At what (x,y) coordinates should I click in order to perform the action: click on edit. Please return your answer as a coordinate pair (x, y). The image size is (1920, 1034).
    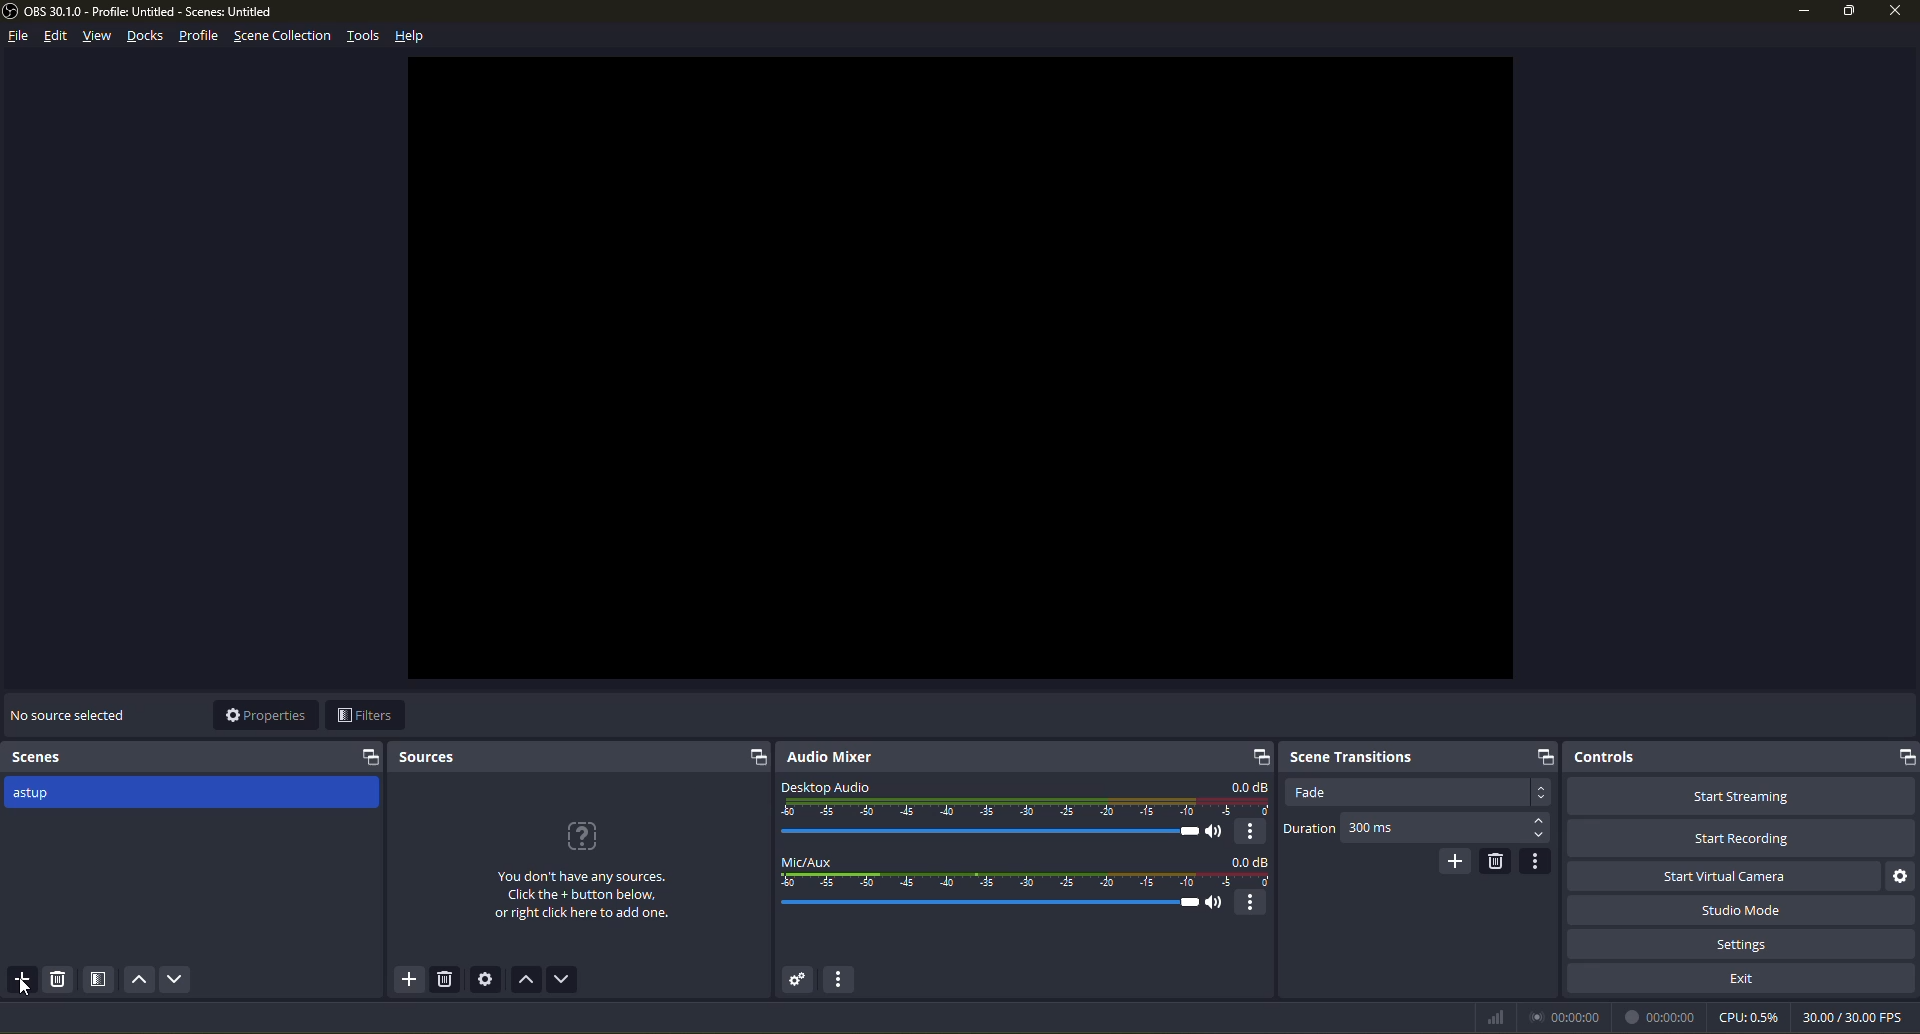
    Looking at the image, I should click on (56, 37).